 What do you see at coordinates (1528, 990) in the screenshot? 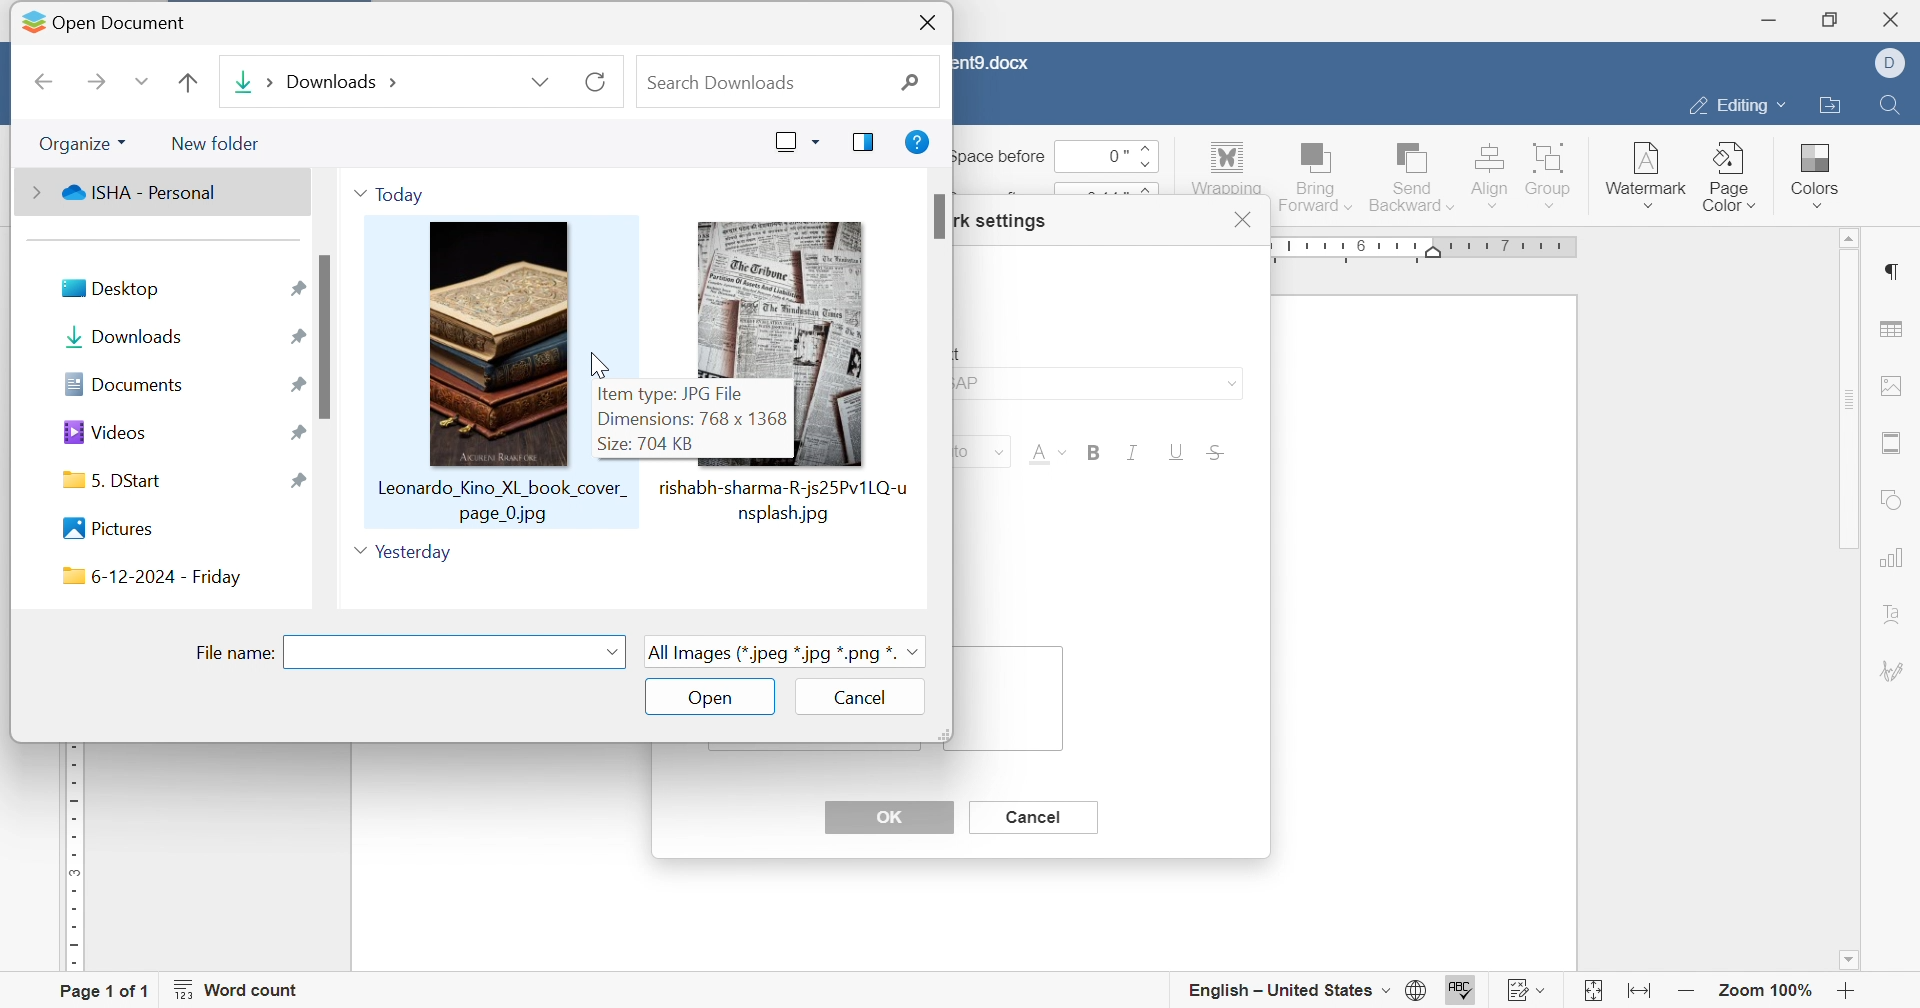
I see `track changes` at bounding box center [1528, 990].